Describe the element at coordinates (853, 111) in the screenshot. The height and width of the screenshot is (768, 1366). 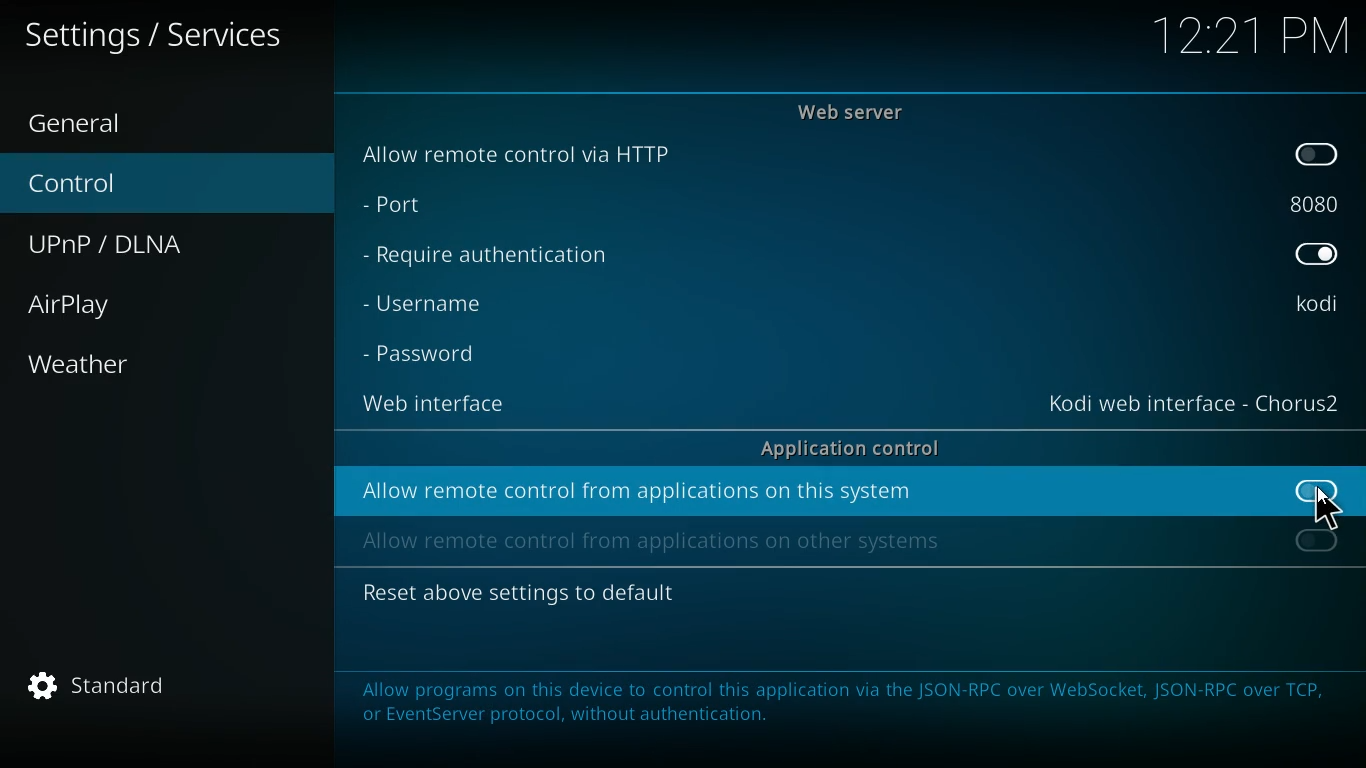
I see `web server` at that location.